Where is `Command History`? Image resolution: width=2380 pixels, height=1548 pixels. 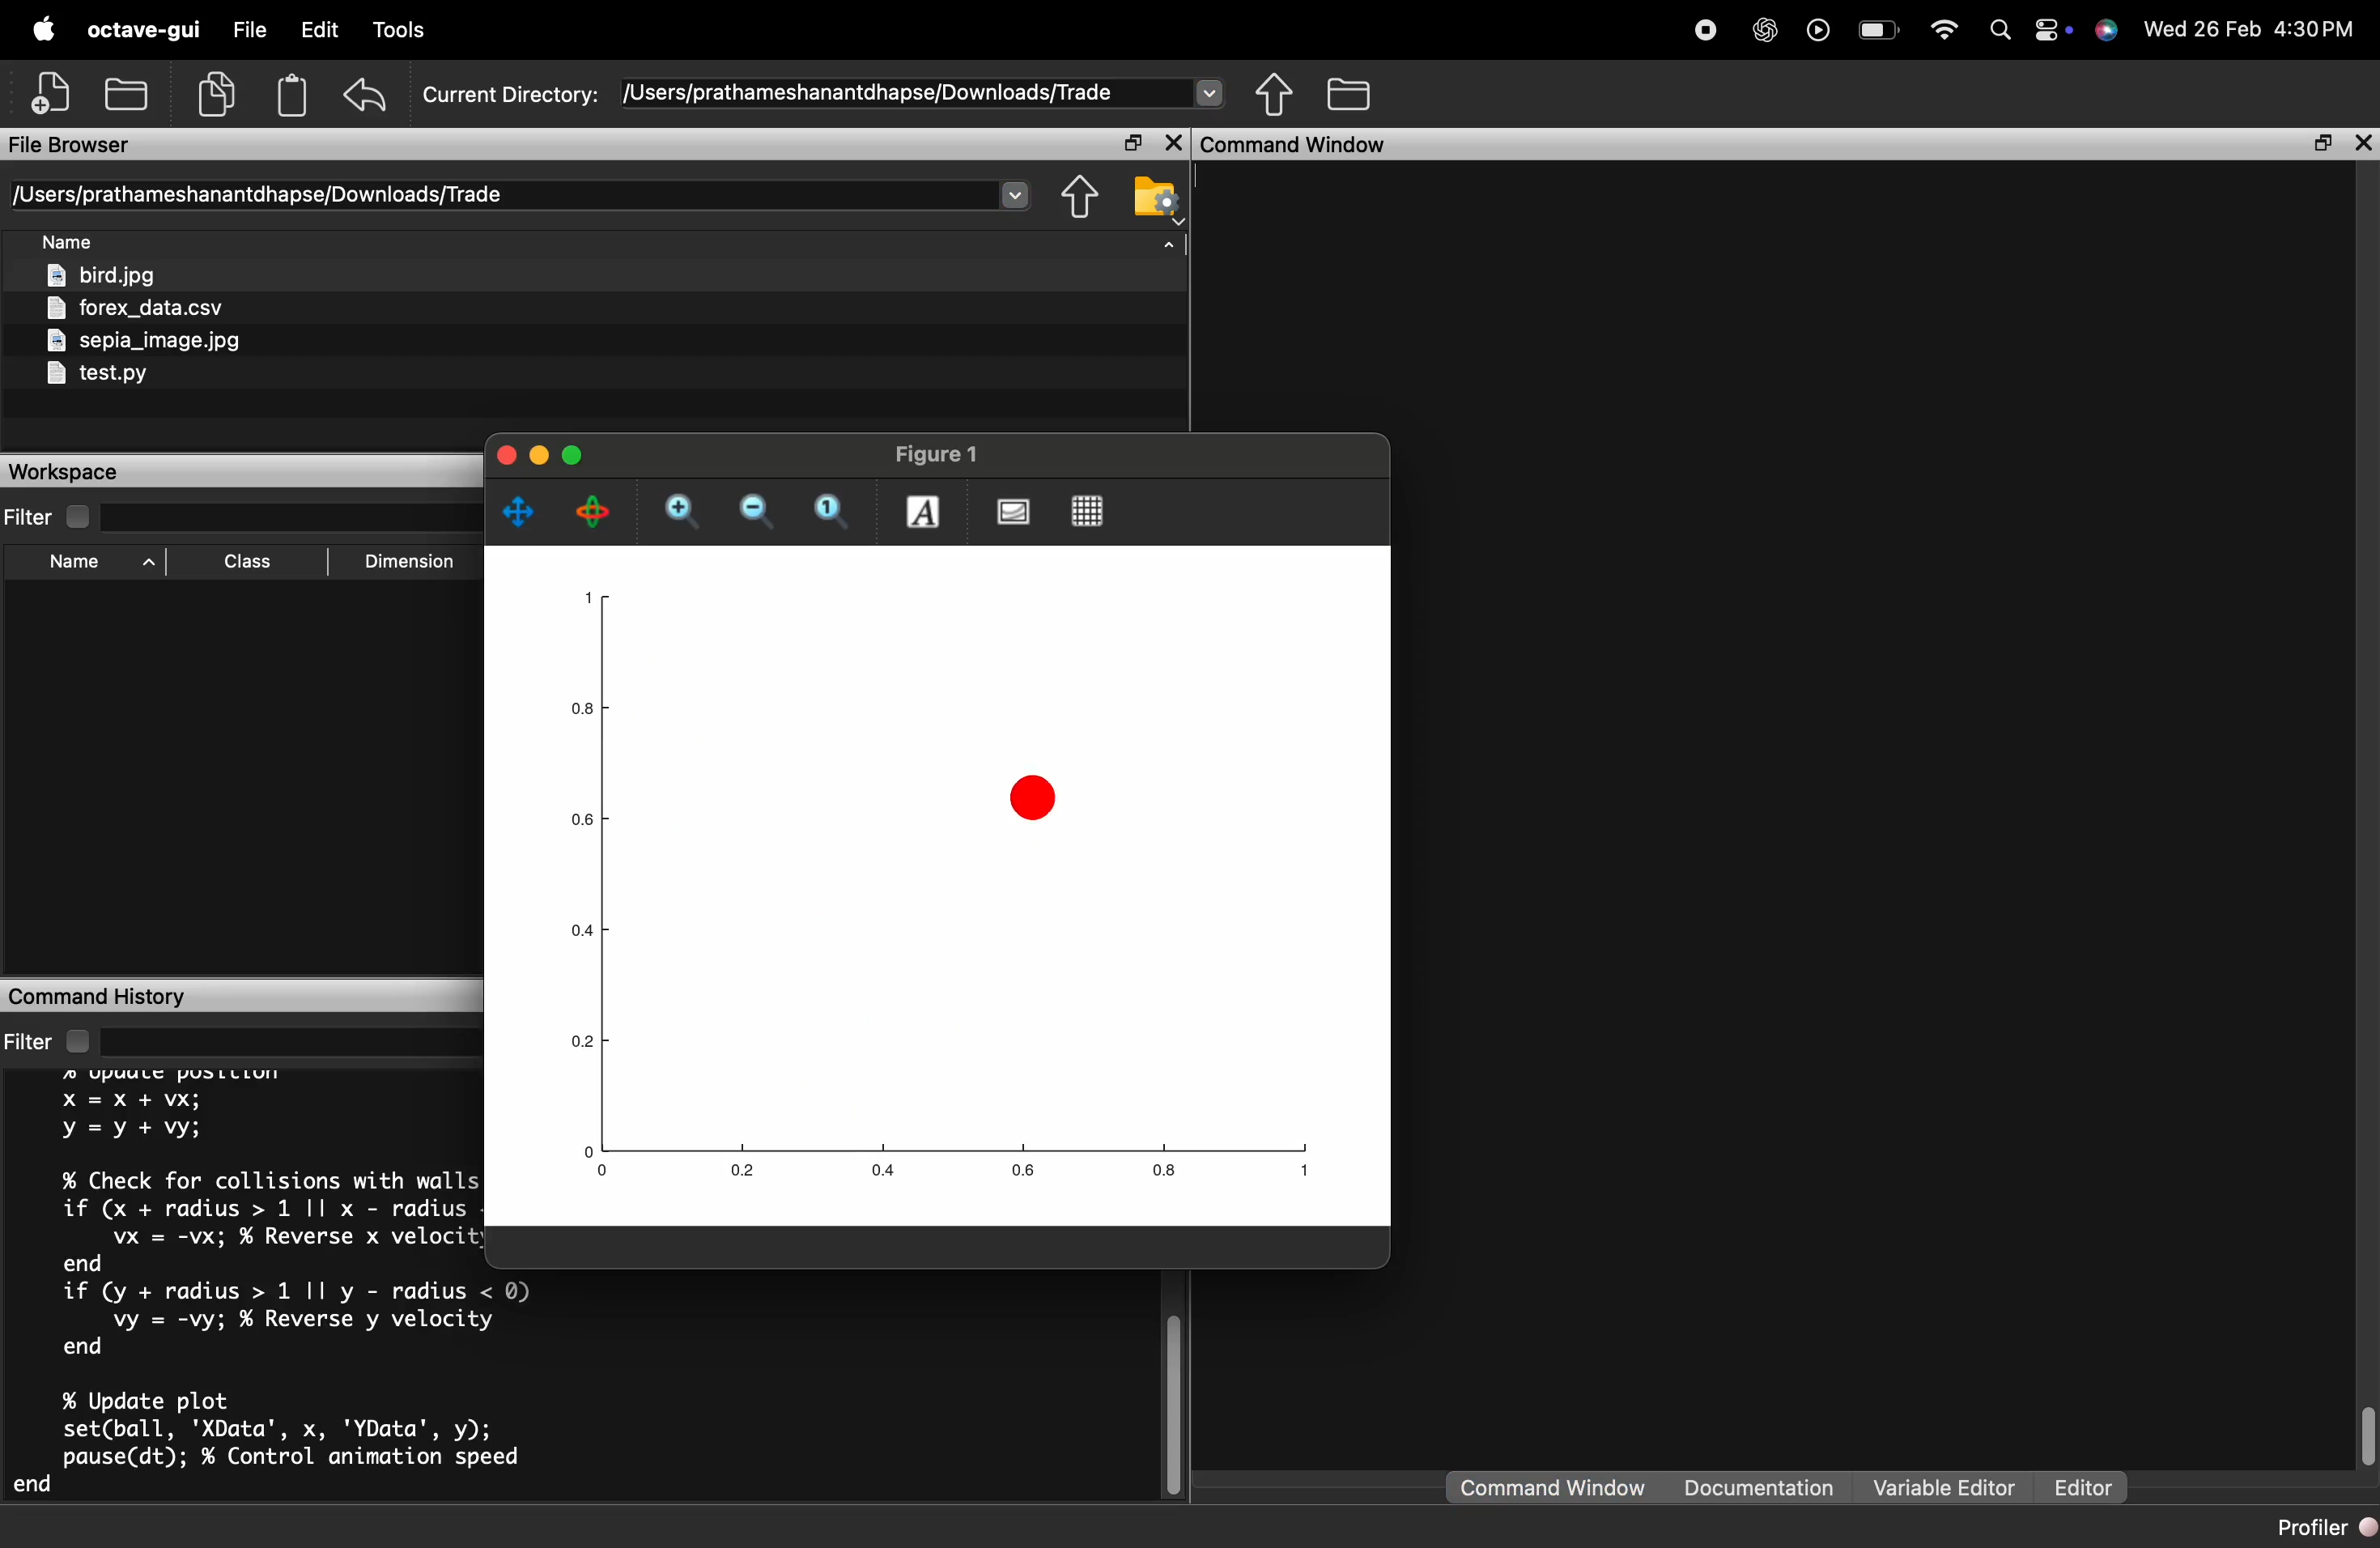 Command History is located at coordinates (96, 998).